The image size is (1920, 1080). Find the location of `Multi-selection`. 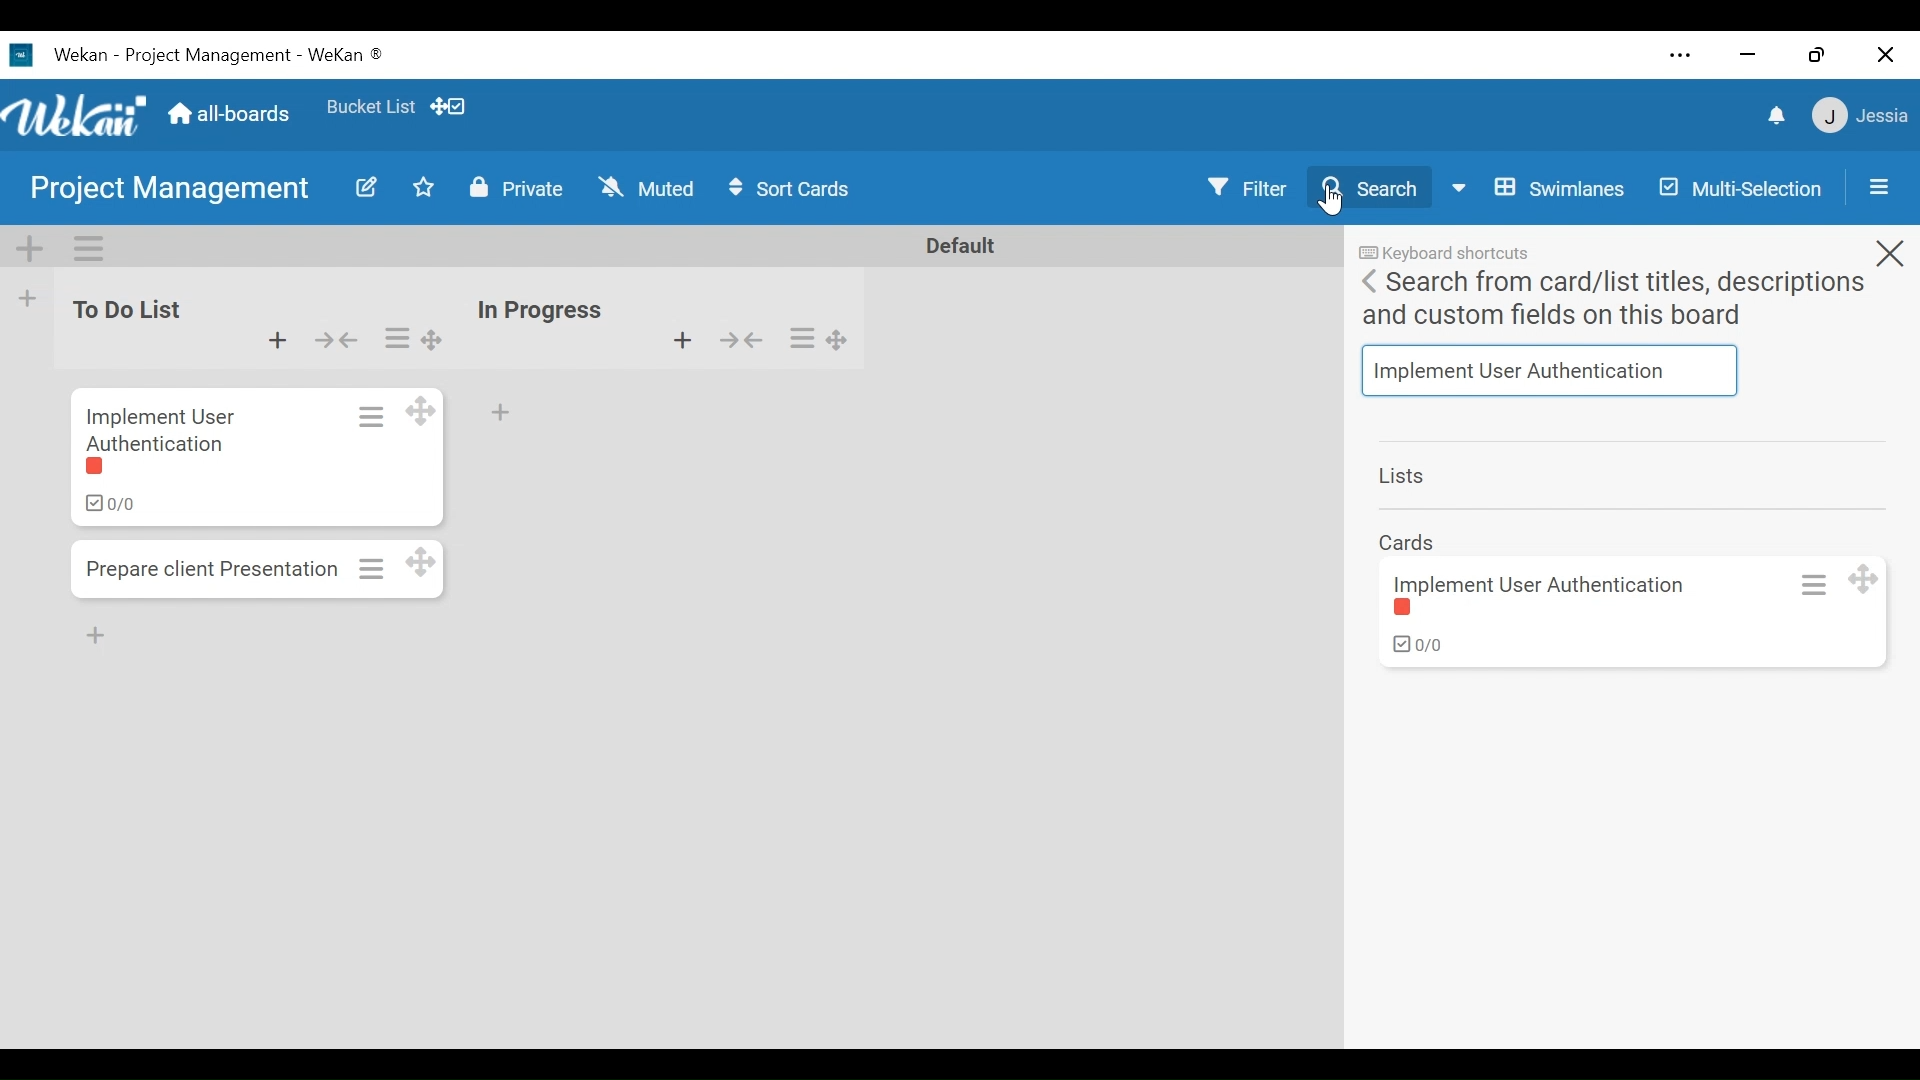

Multi-selection is located at coordinates (1737, 187).